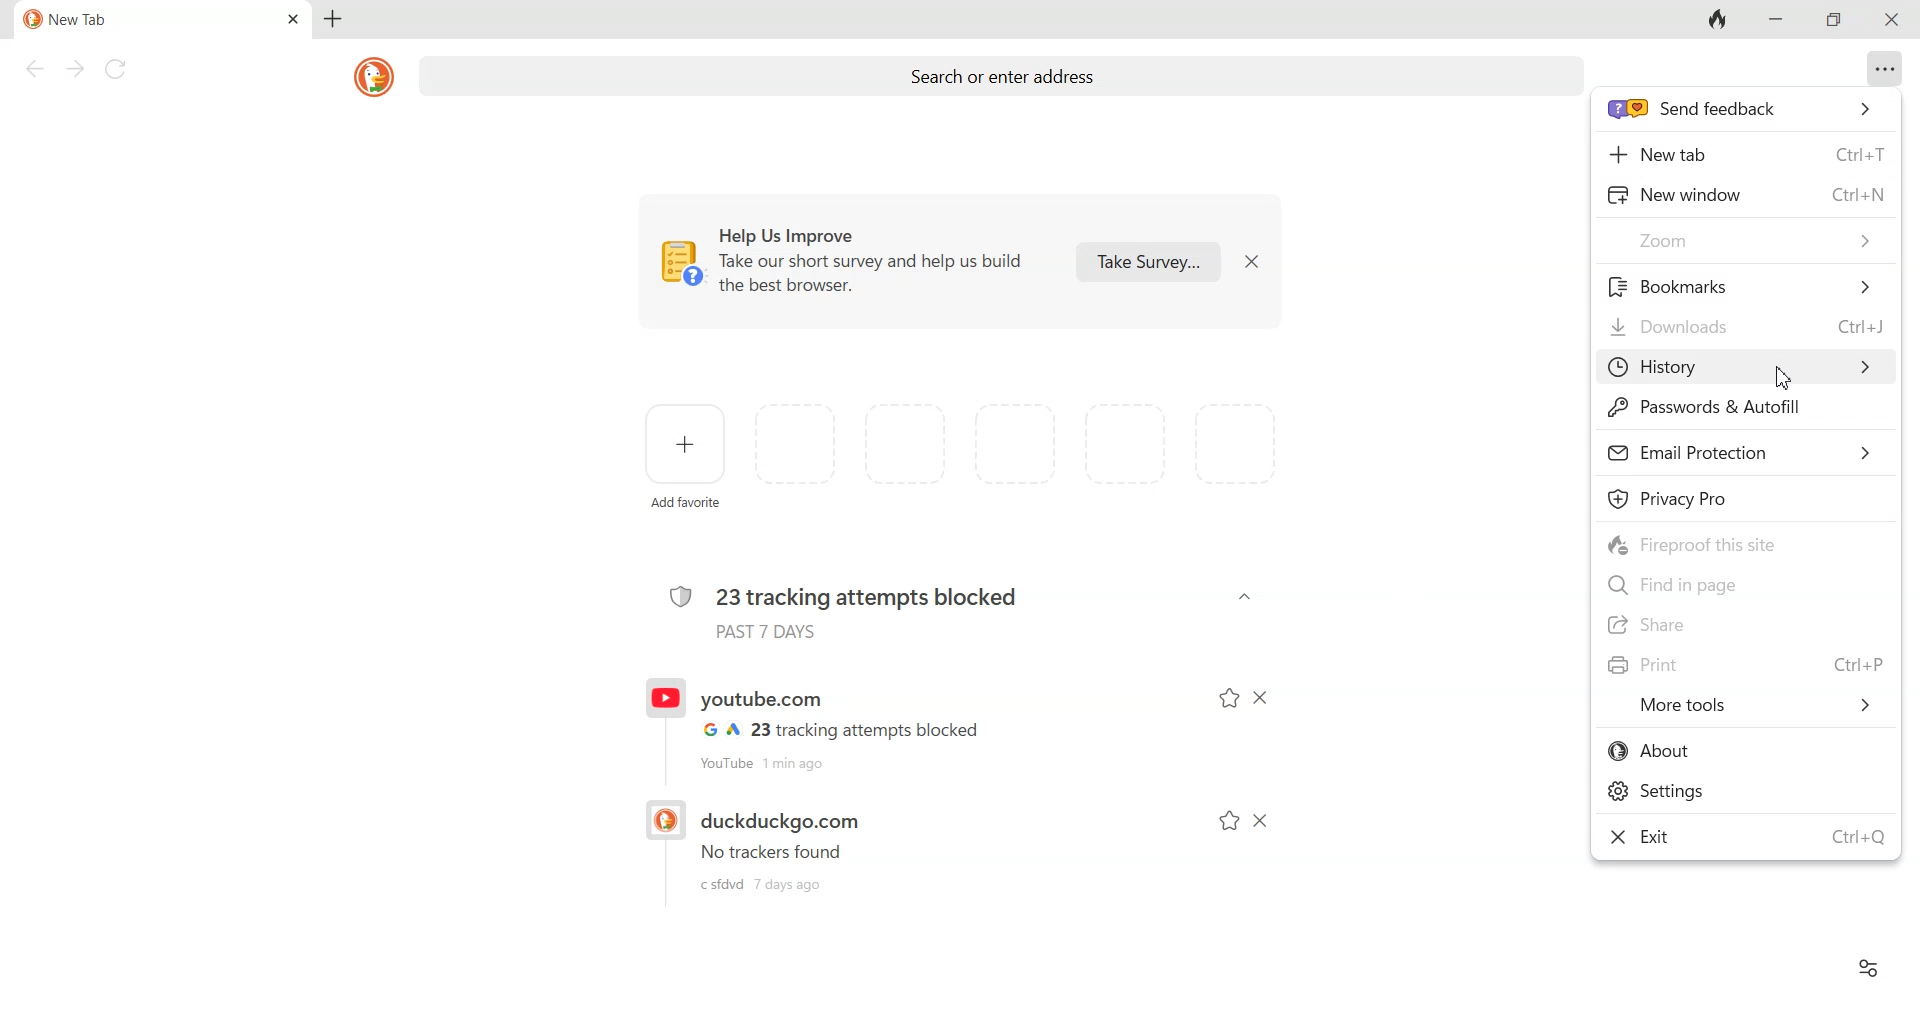 The image size is (1920, 1020). I want to click on Settings, so click(1747, 791).